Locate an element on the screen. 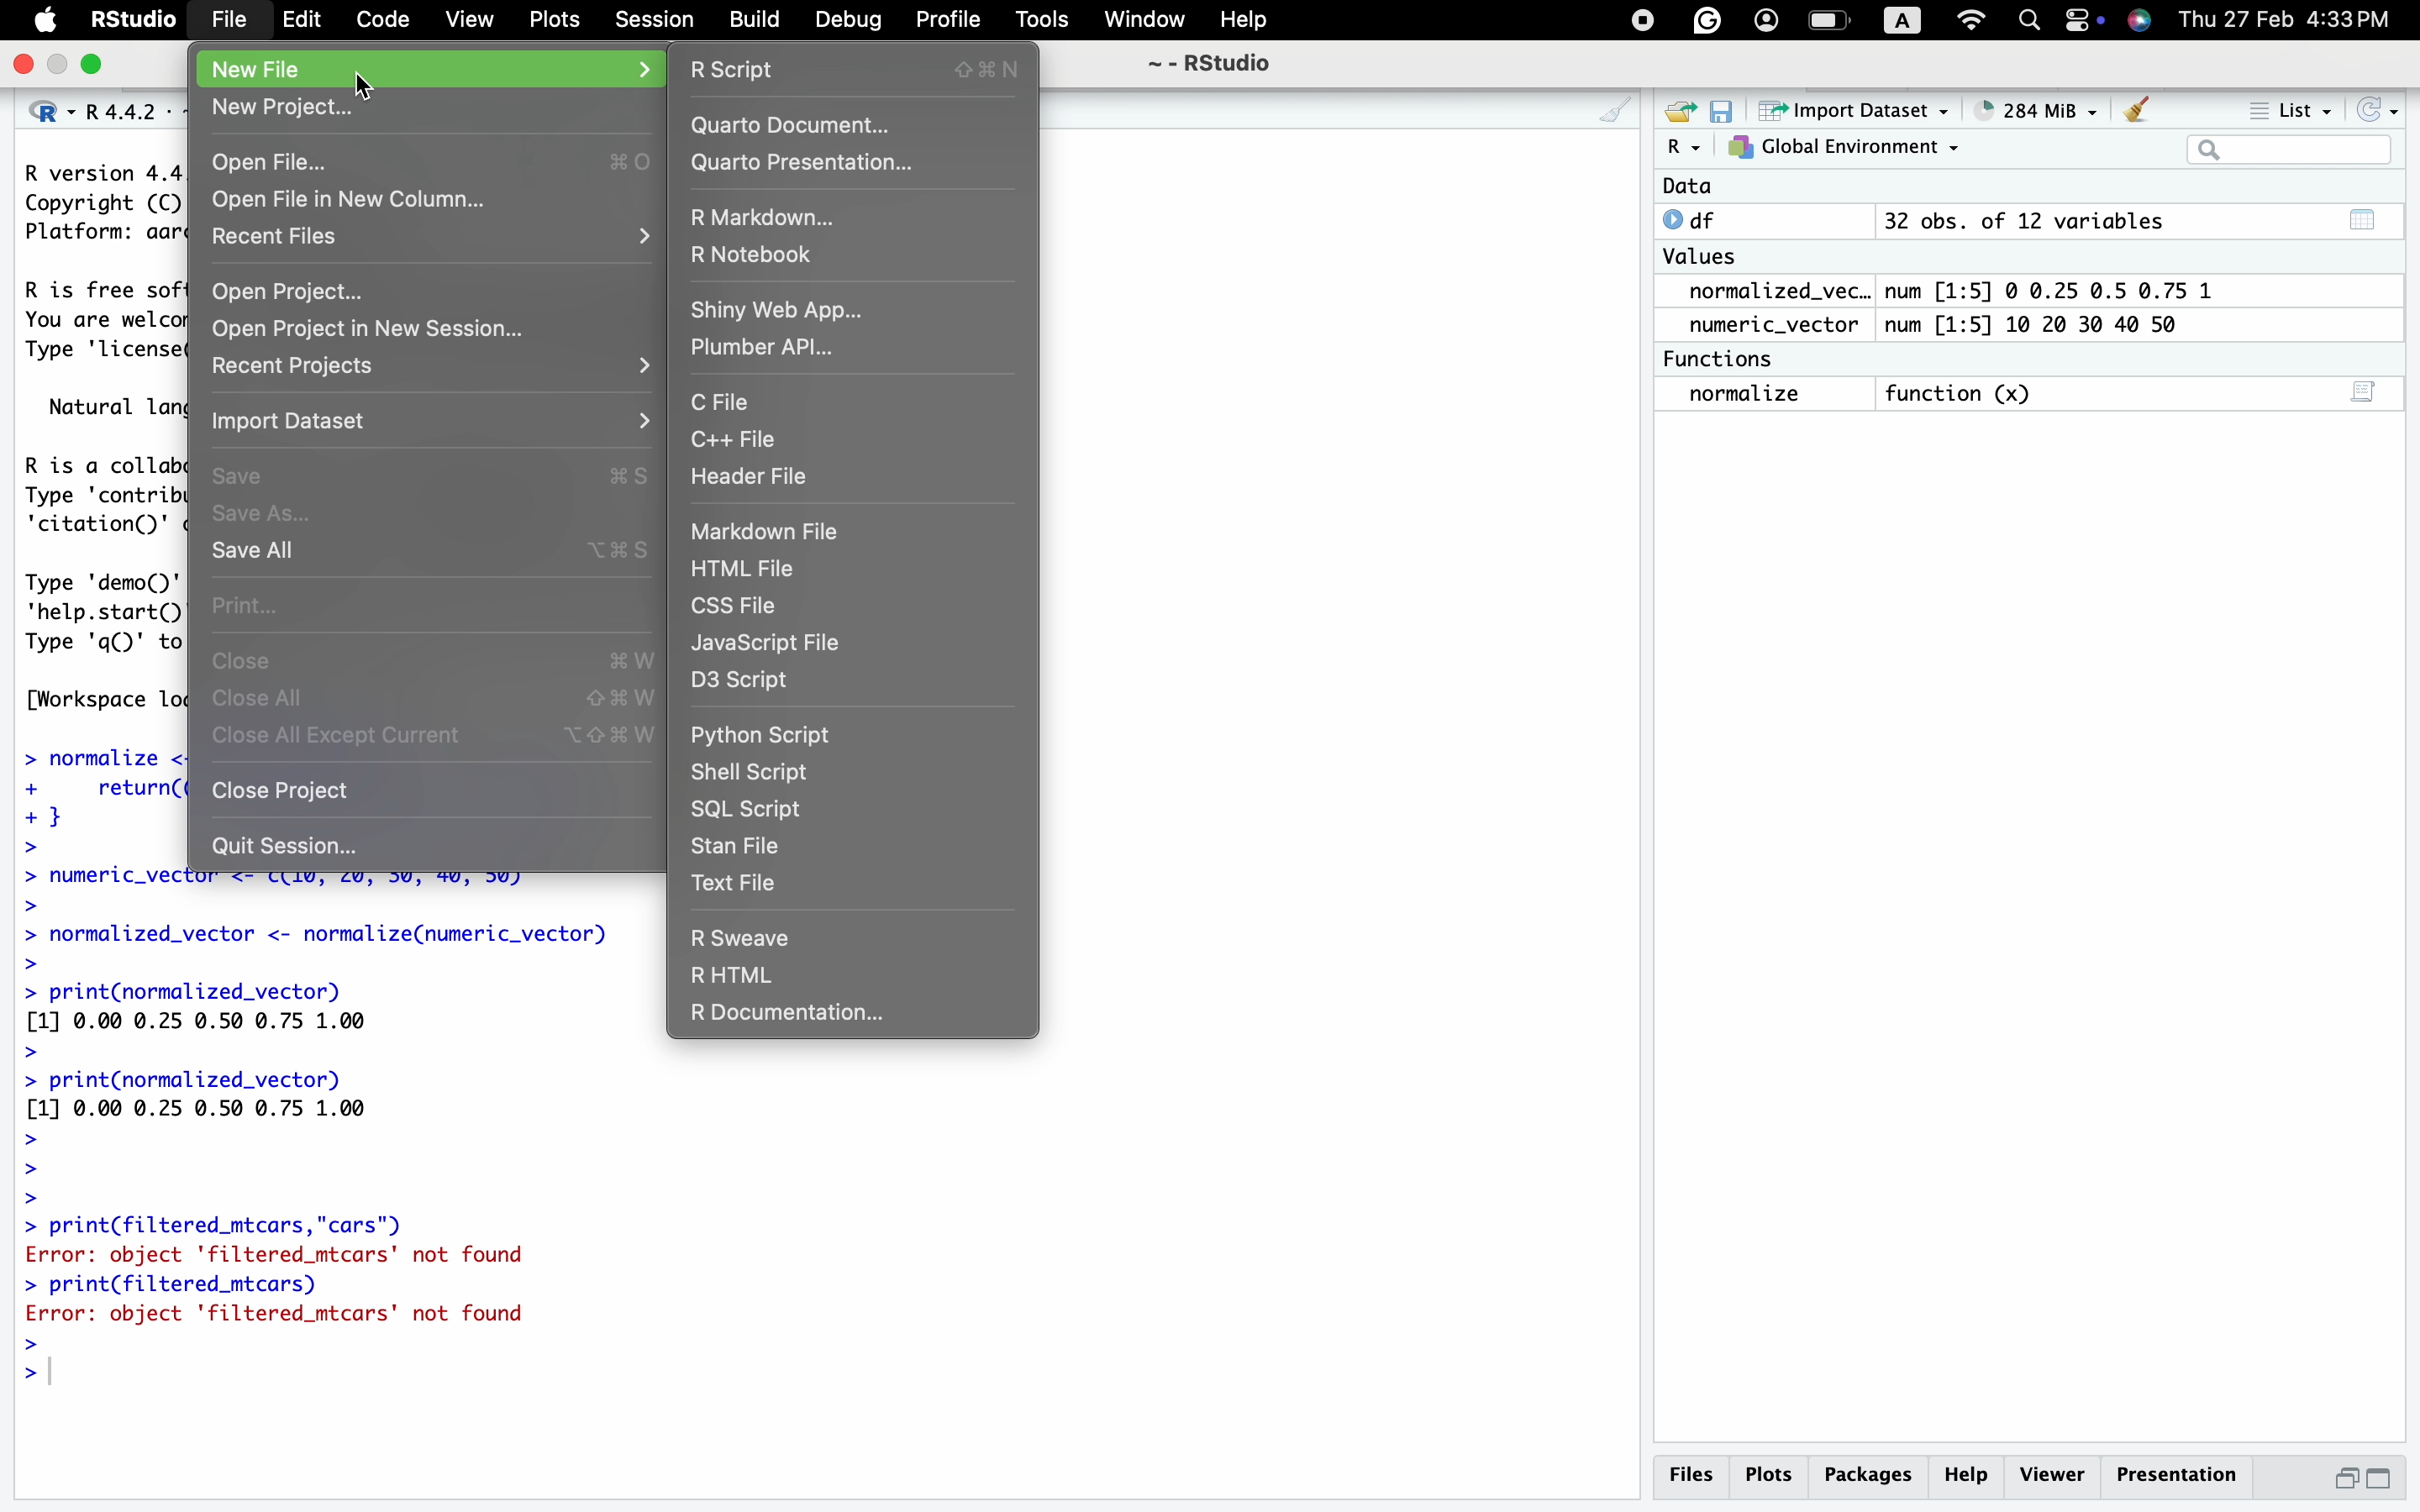 This screenshot has width=2420, height=1512. Import Dataset is located at coordinates (303, 418).